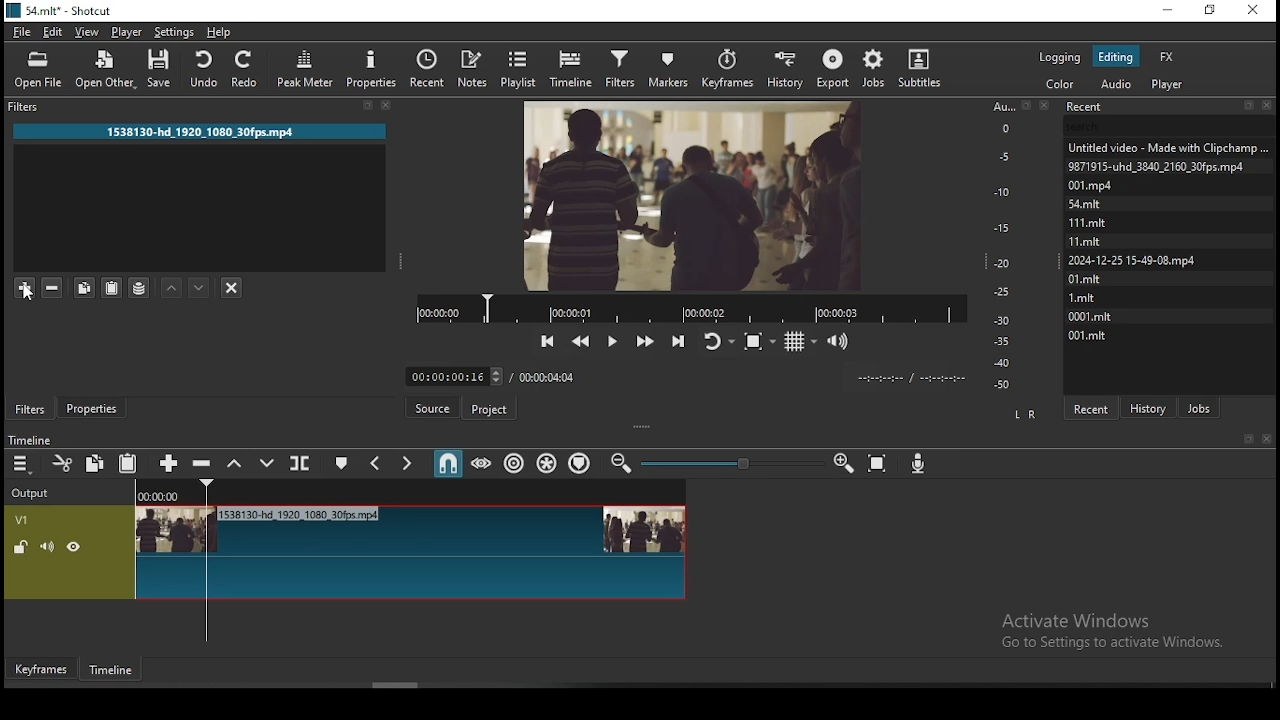  I want to click on paste, so click(129, 464).